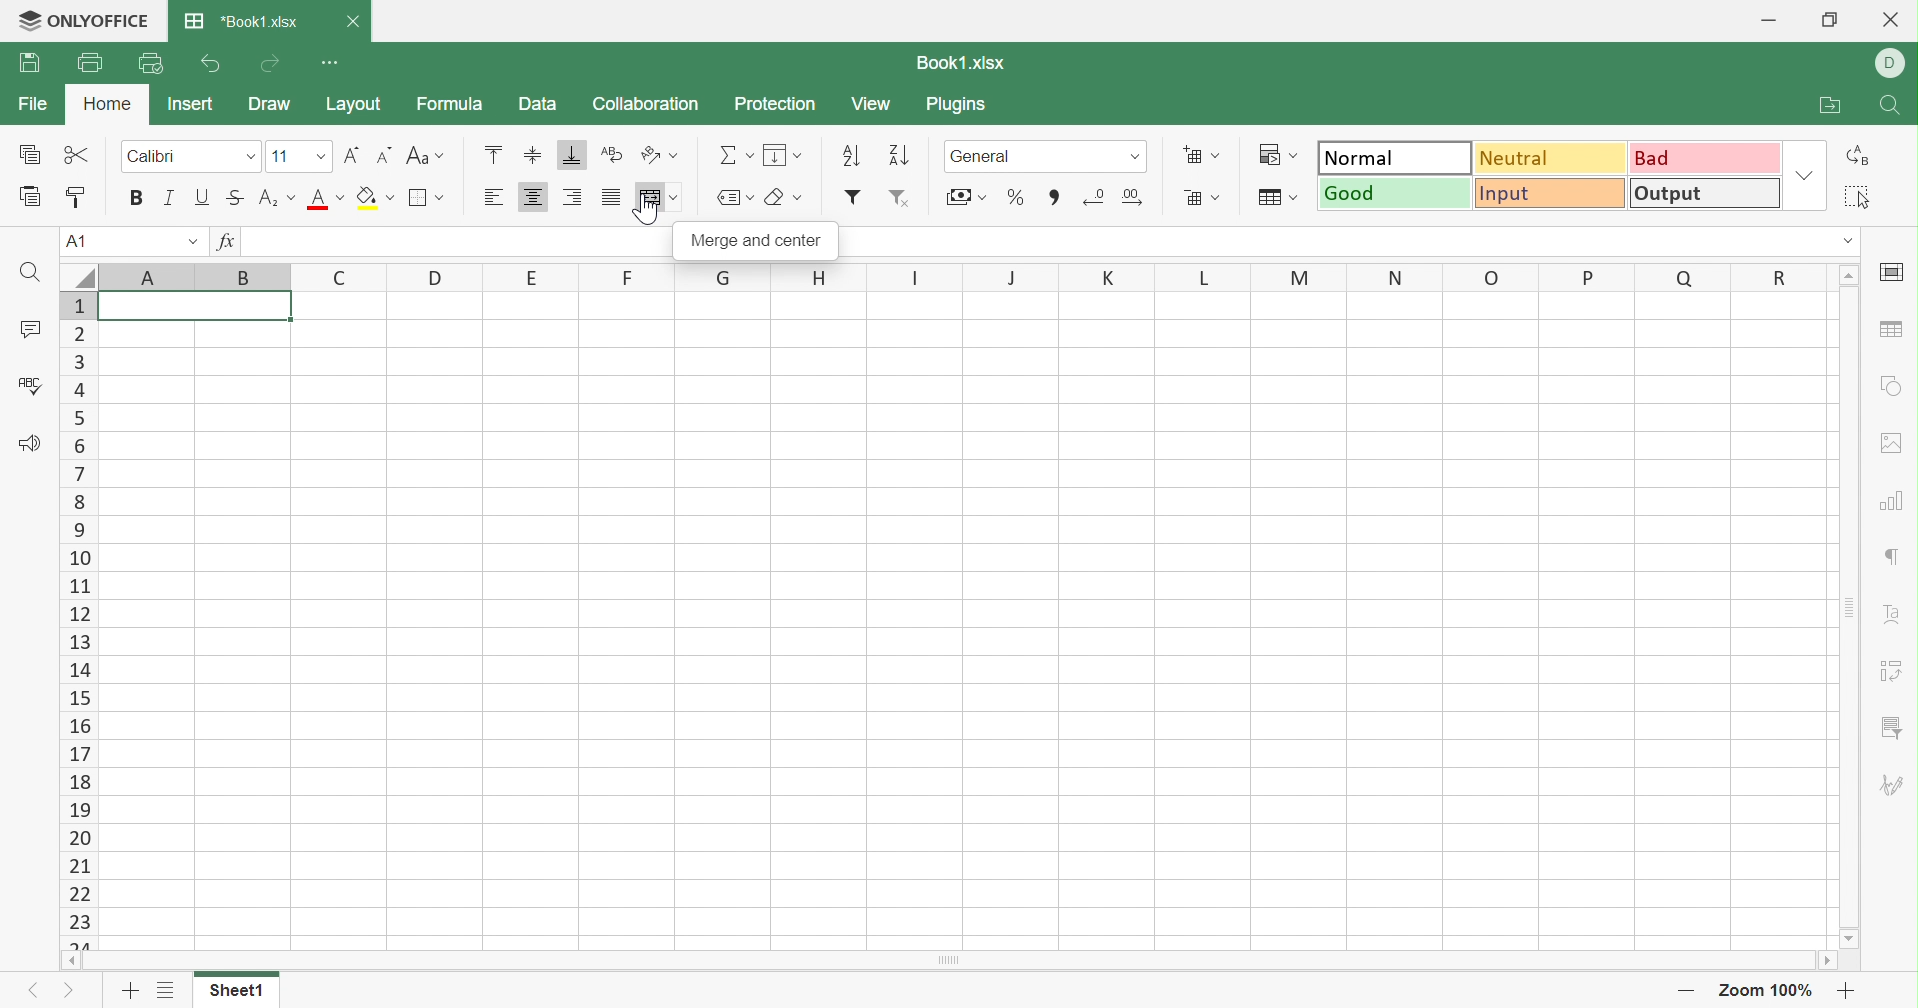 The image size is (1918, 1008). I want to click on Summation, so click(734, 155).